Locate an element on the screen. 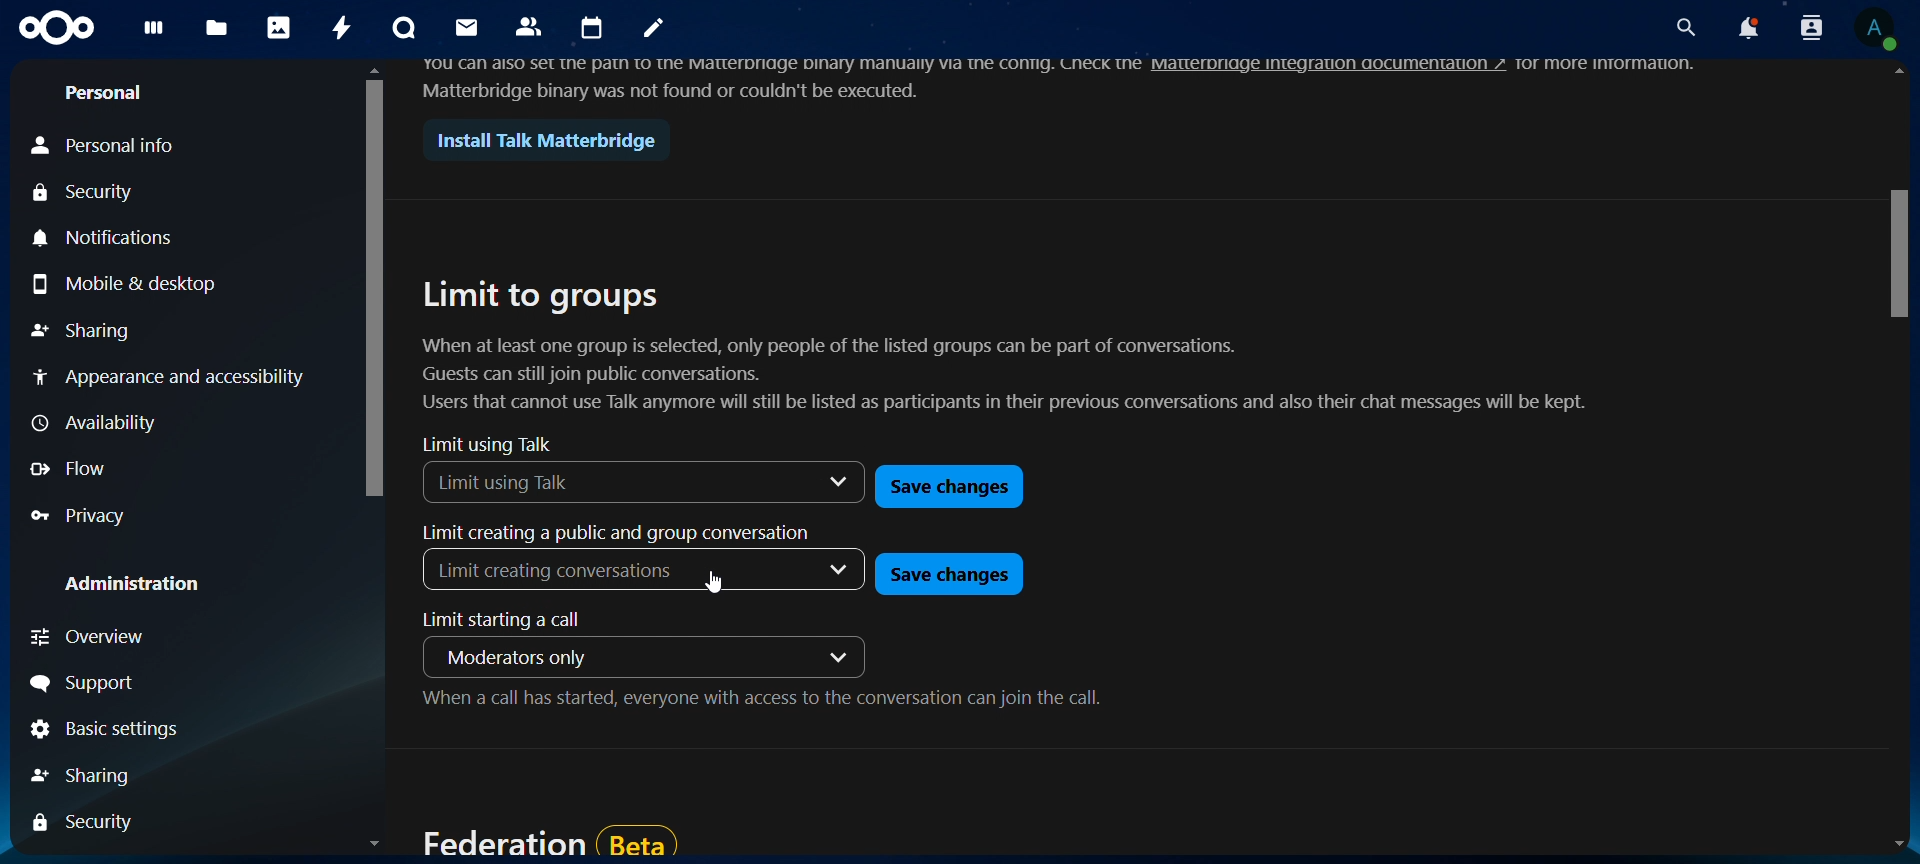 The width and height of the screenshot is (1920, 864). limit creating a public  and group conversation is located at coordinates (618, 531).